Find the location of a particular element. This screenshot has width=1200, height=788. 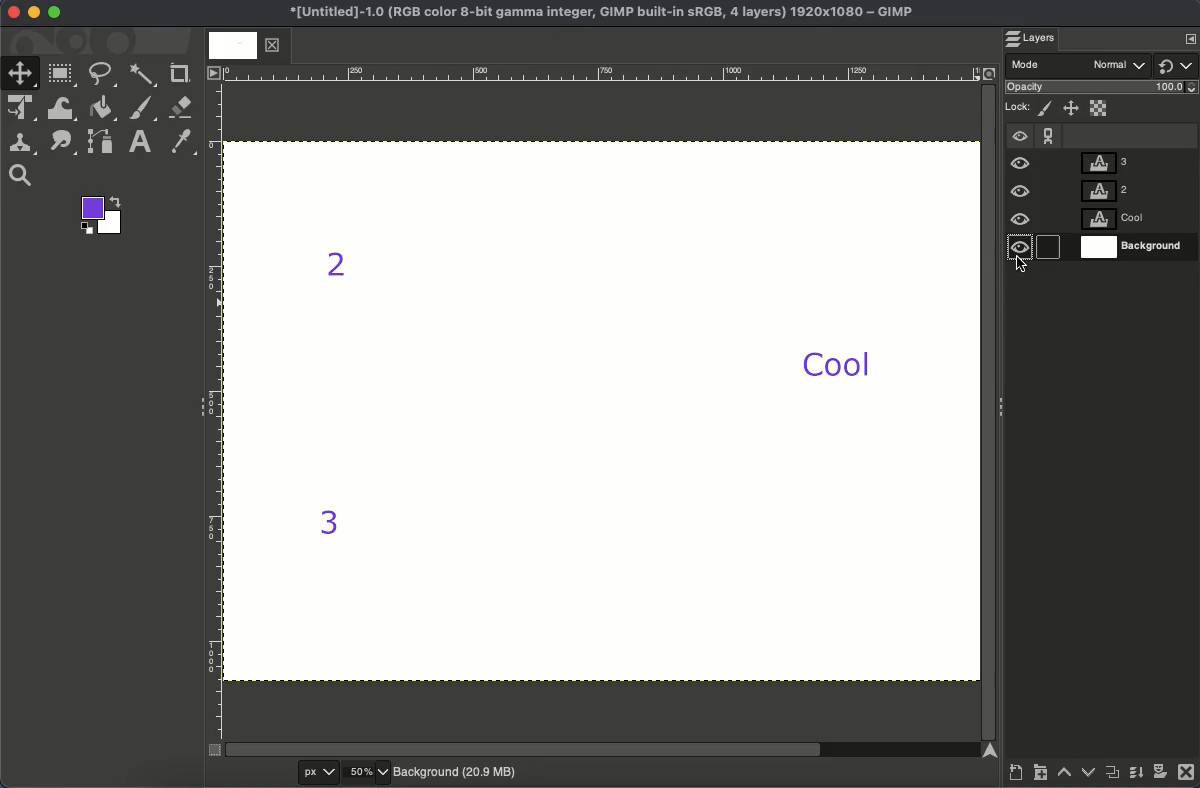

Opacity is located at coordinates (1104, 89).